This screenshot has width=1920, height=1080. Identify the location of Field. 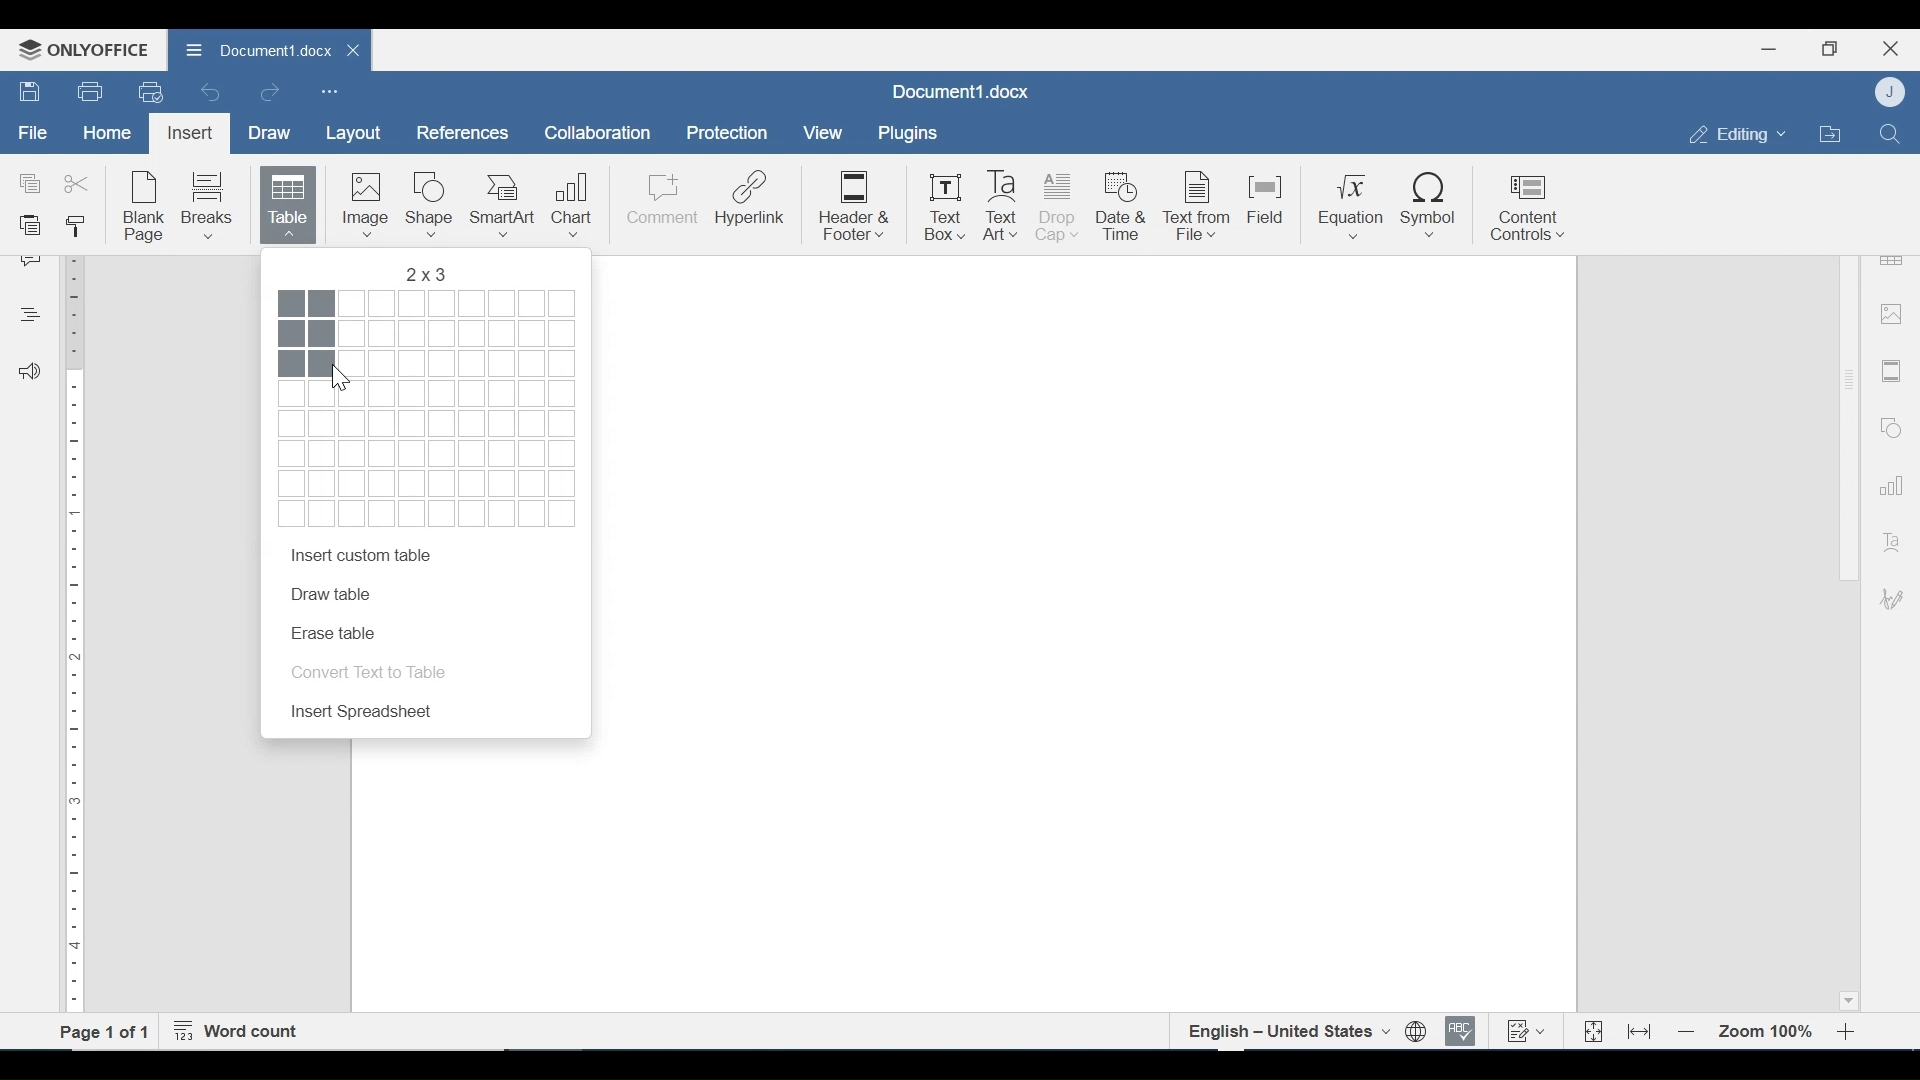
(1268, 206).